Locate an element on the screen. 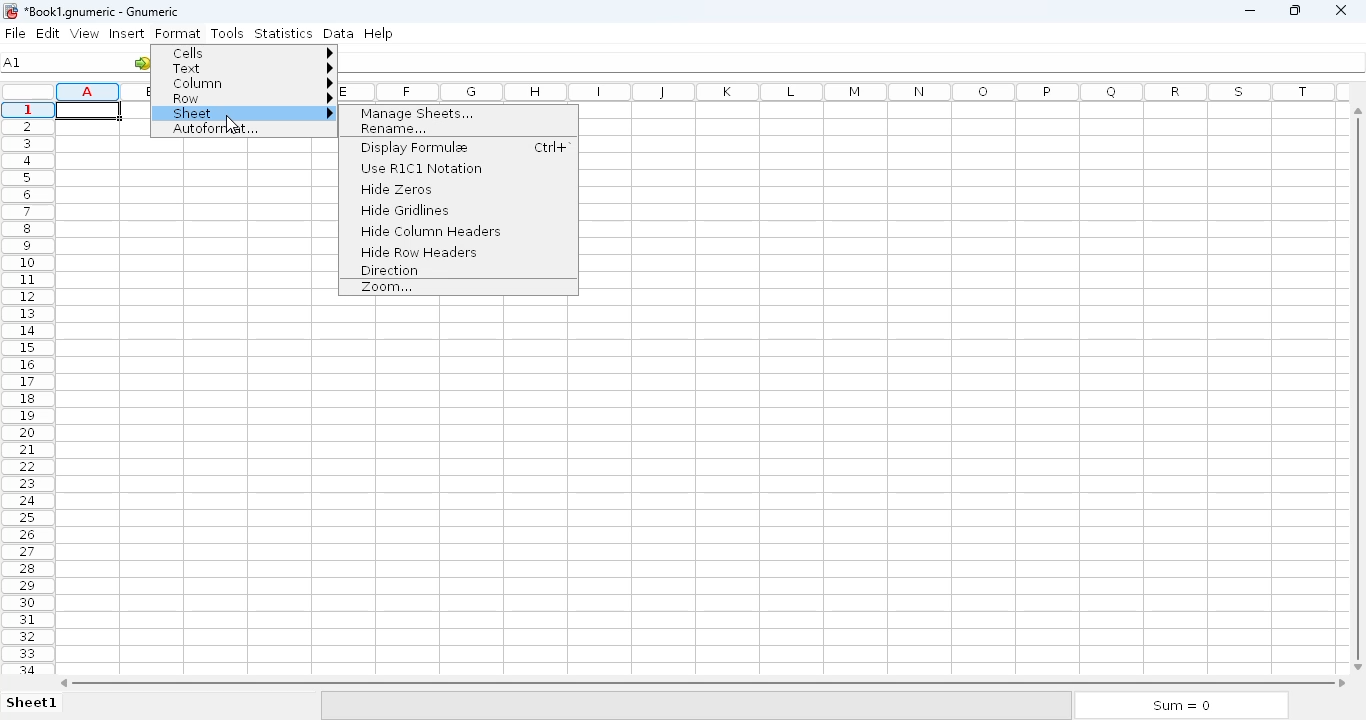  zoom is located at coordinates (388, 287).